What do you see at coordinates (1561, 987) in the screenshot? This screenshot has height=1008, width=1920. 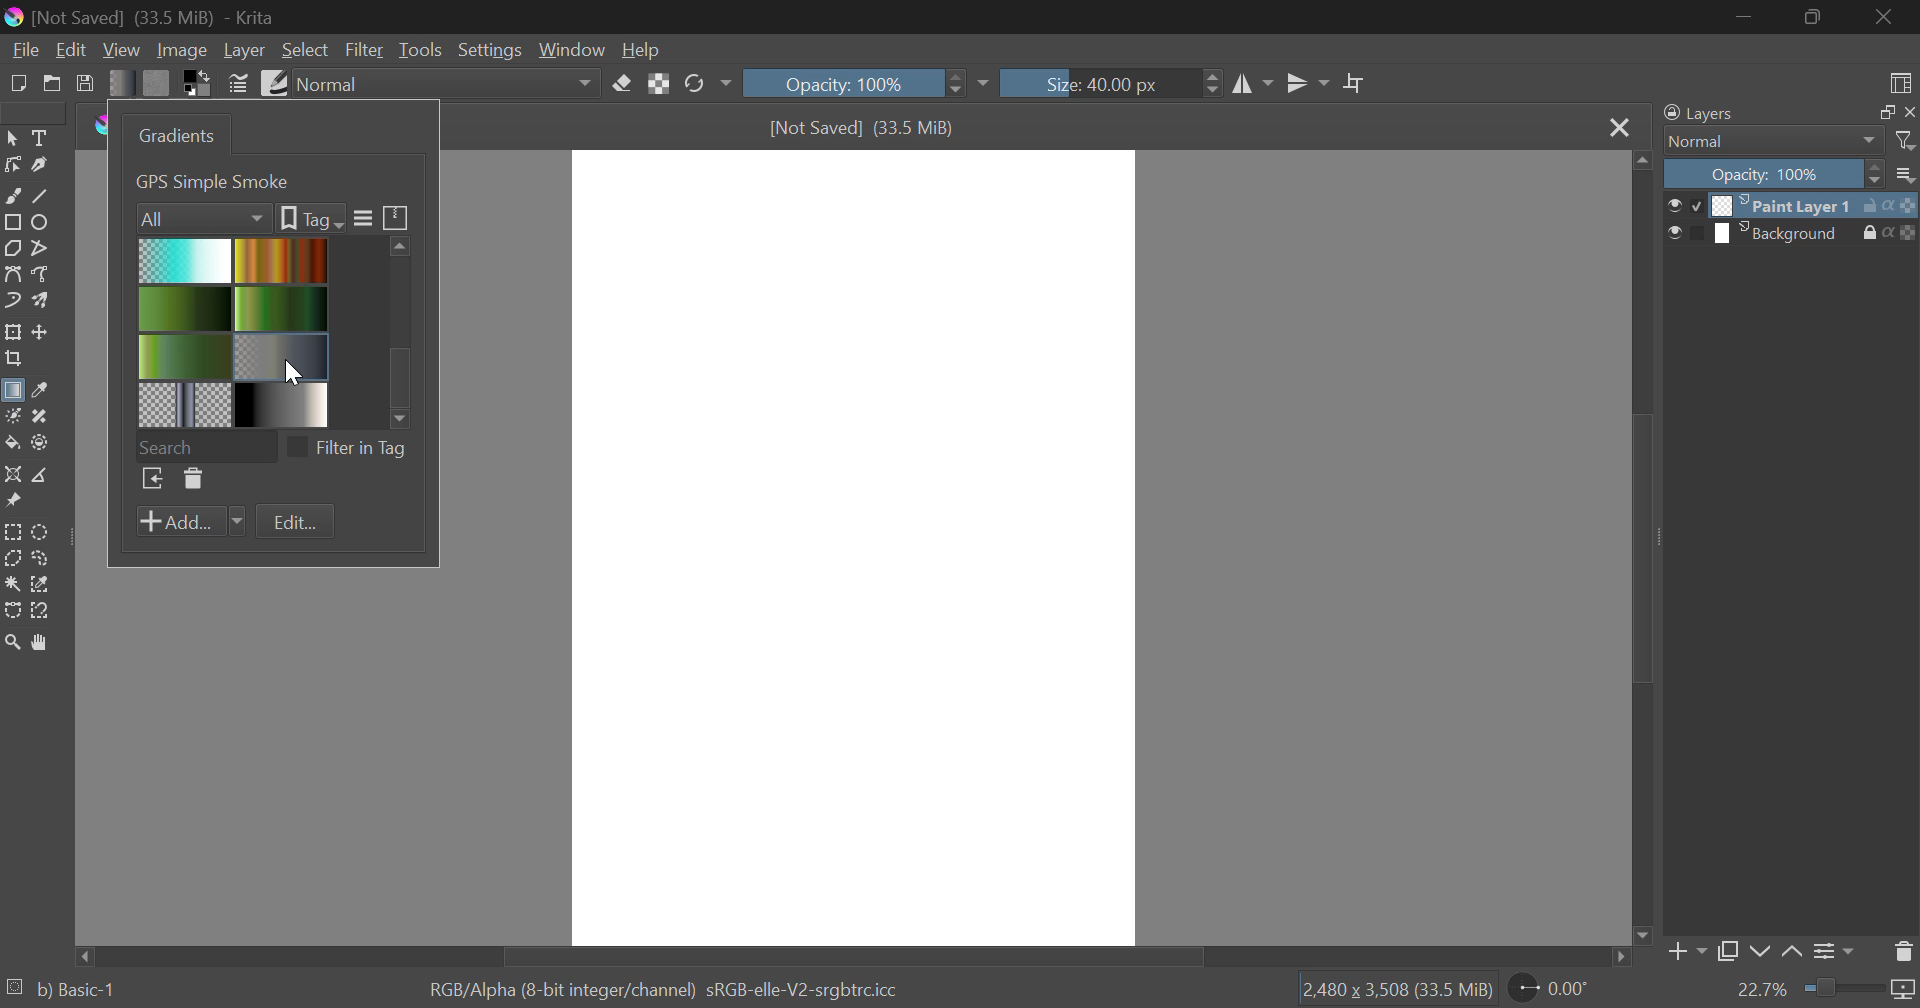 I see `0.00°` at bounding box center [1561, 987].